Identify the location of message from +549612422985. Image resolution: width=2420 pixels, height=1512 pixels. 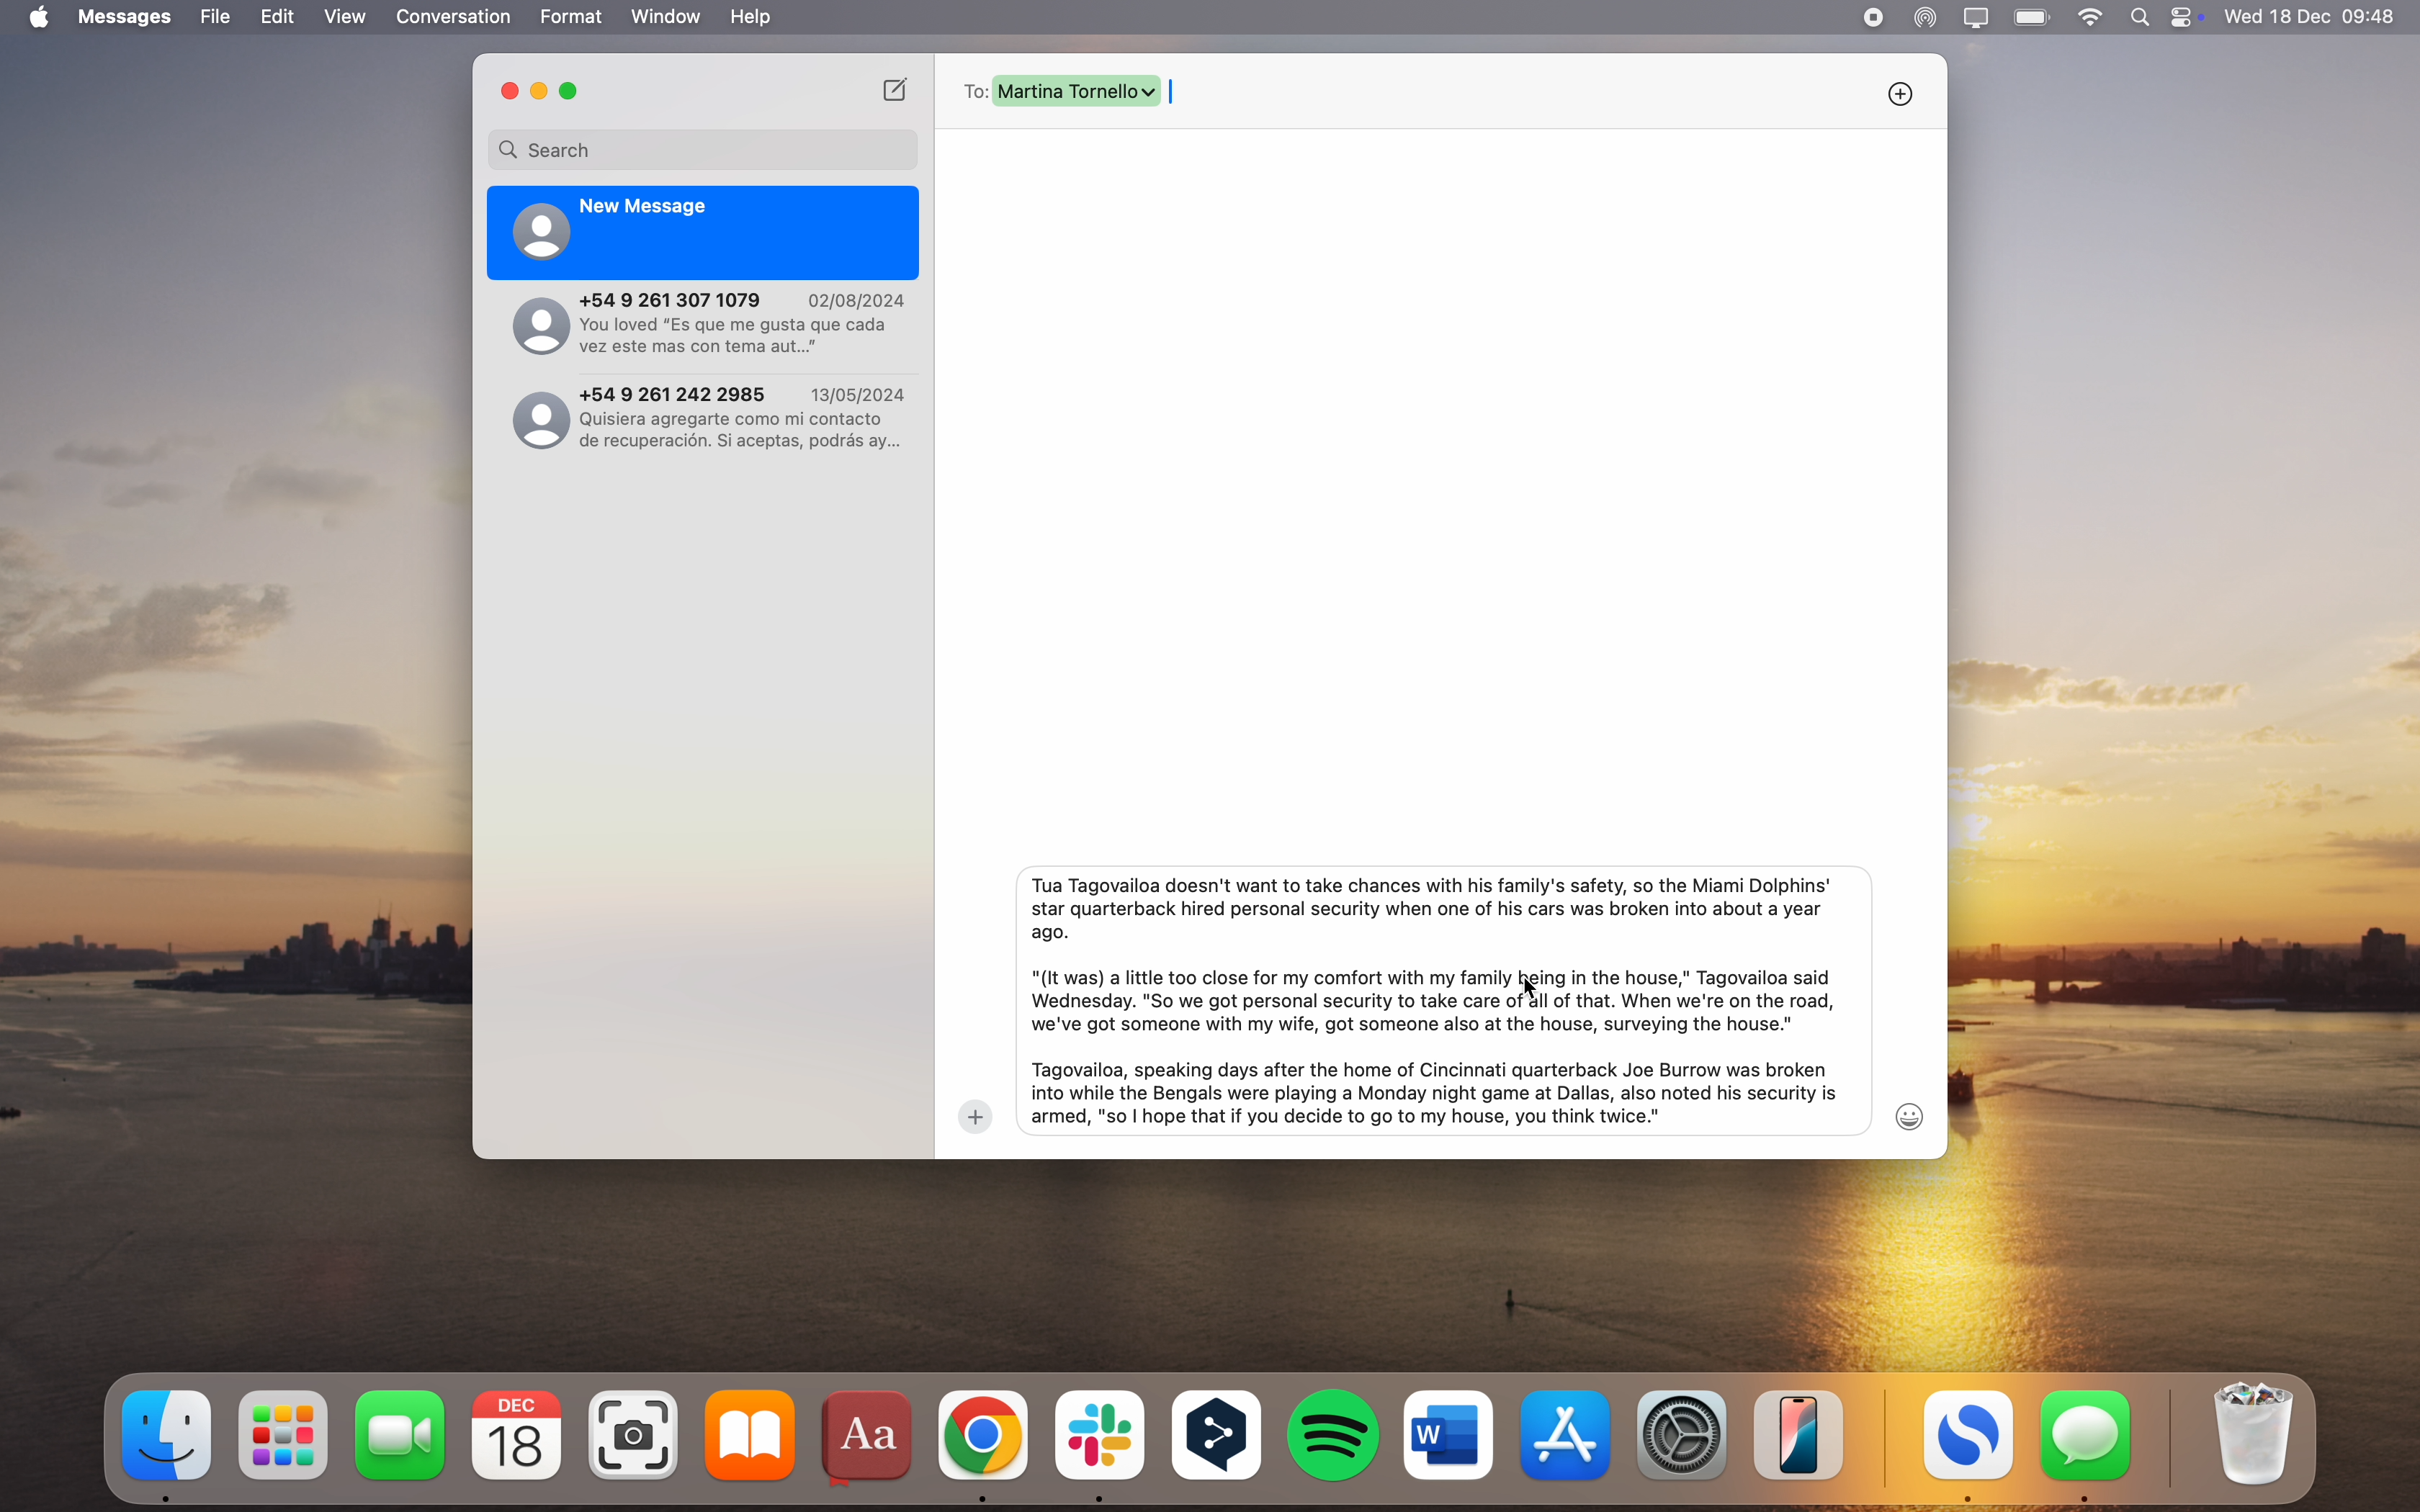
(712, 415).